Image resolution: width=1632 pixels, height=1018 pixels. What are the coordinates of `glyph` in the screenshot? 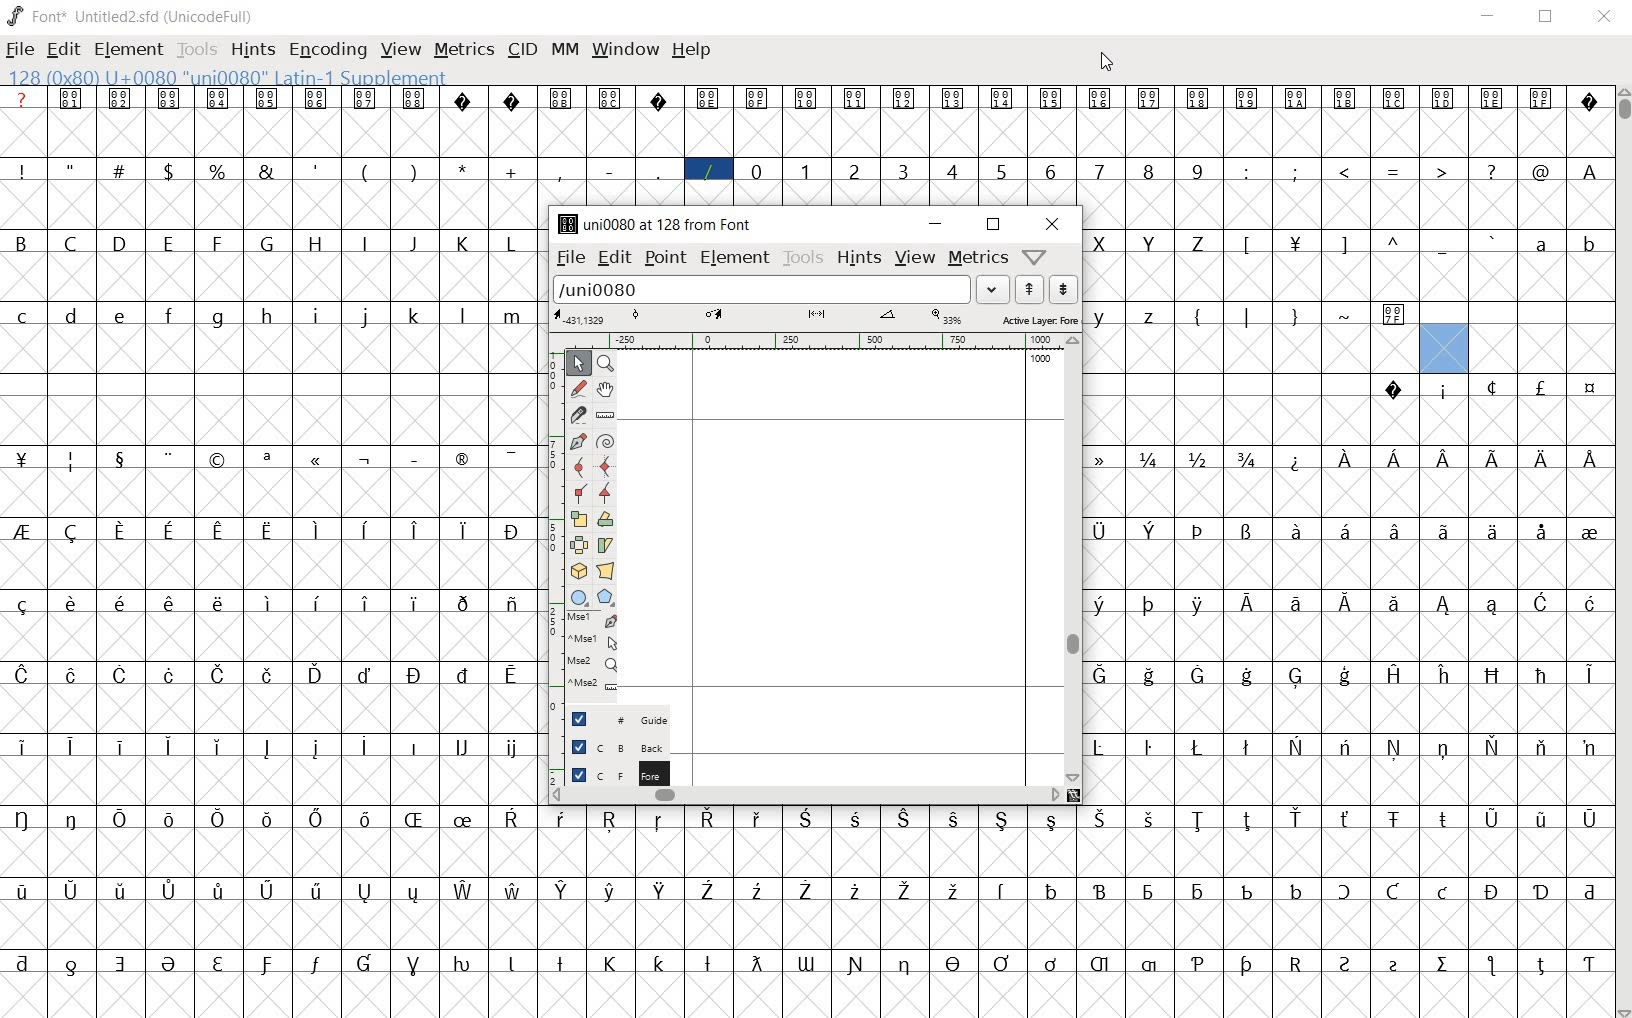 It's located at (316, 674).